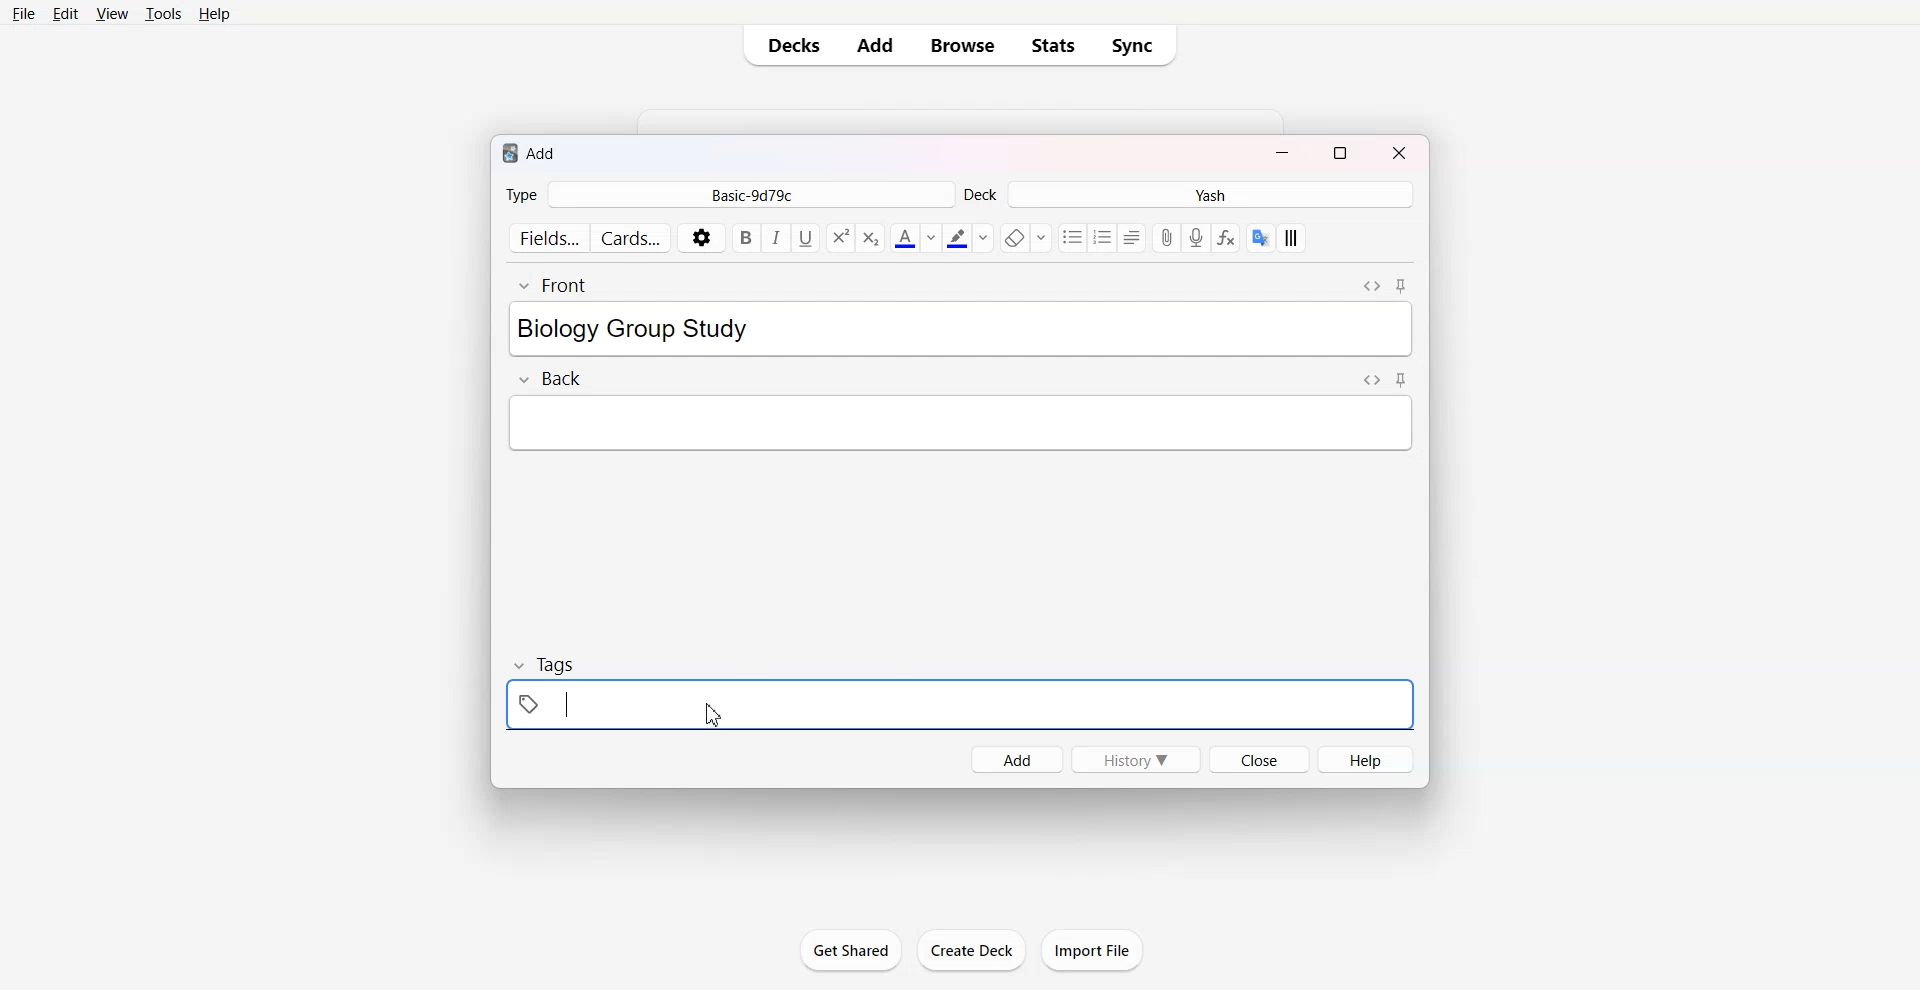  I want to click on History, so click(1137, 759).